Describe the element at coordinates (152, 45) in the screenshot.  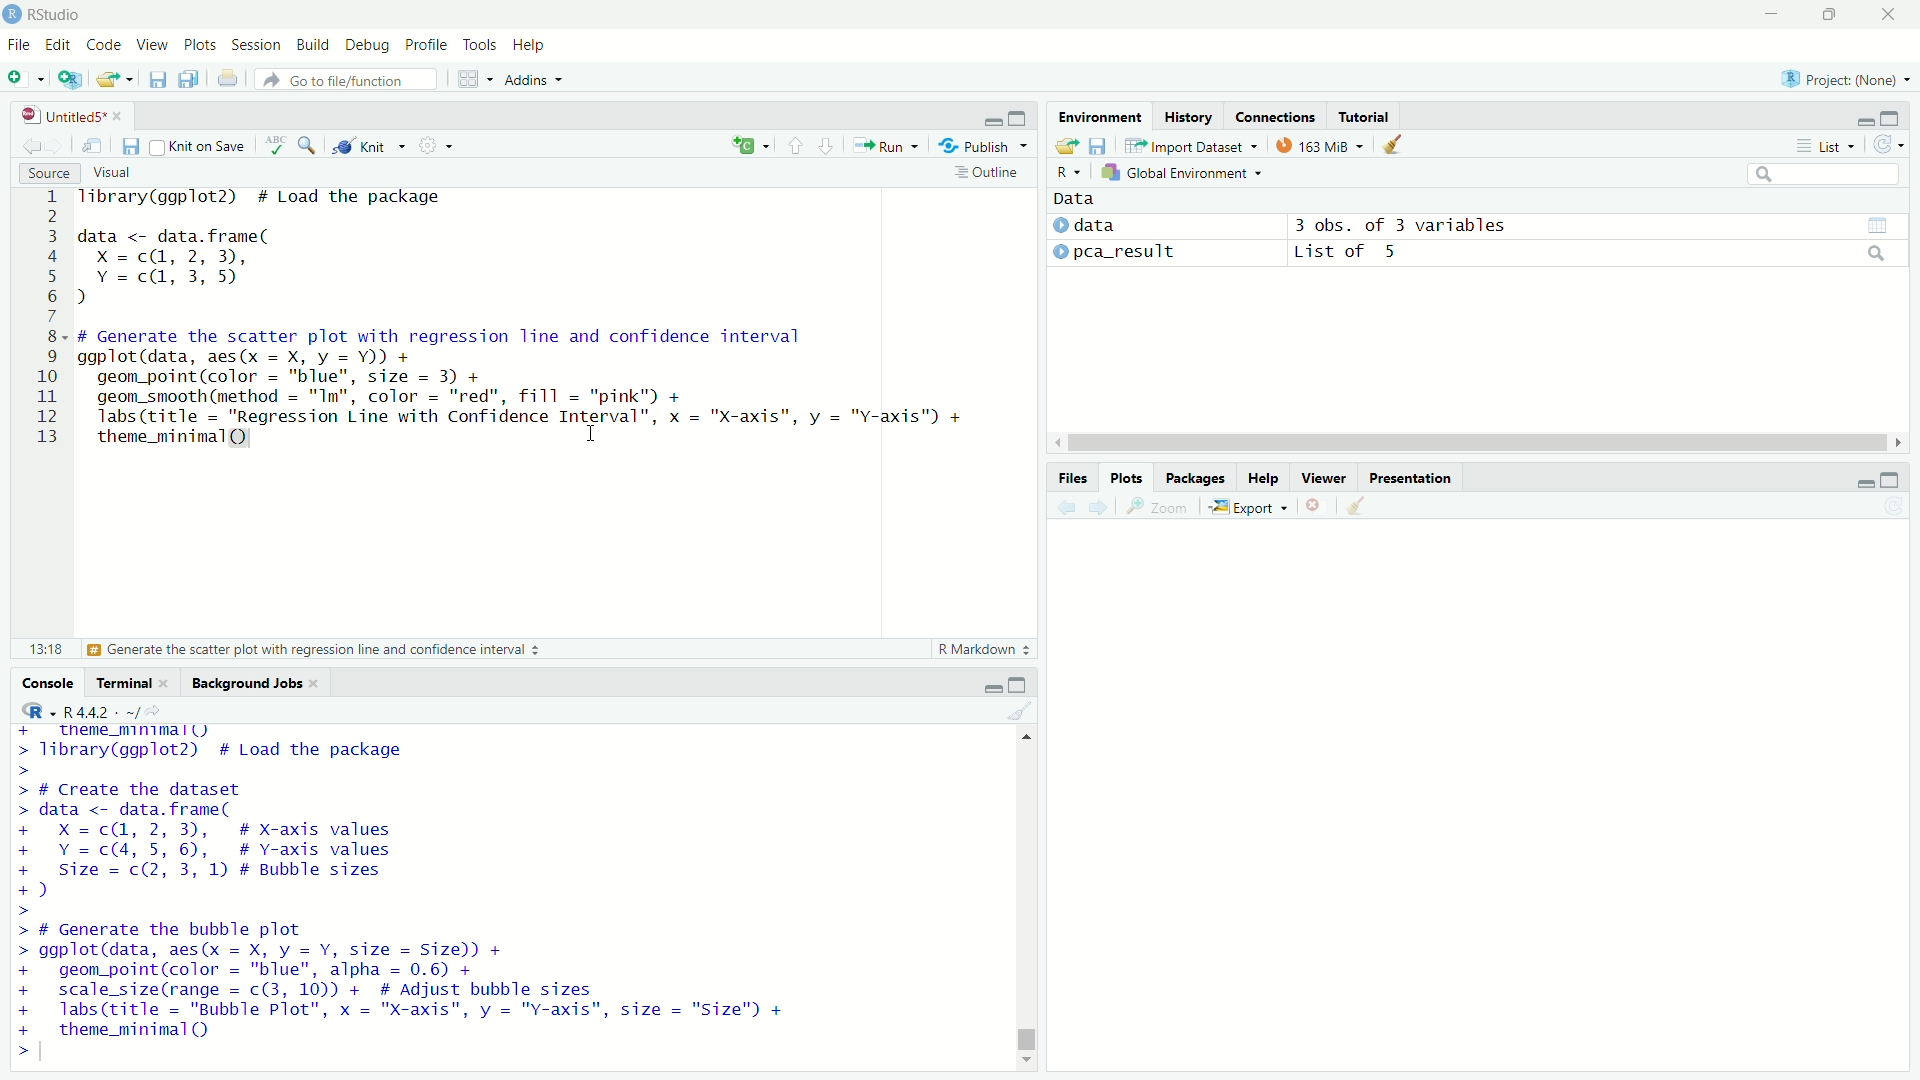
I see `View` at that location.